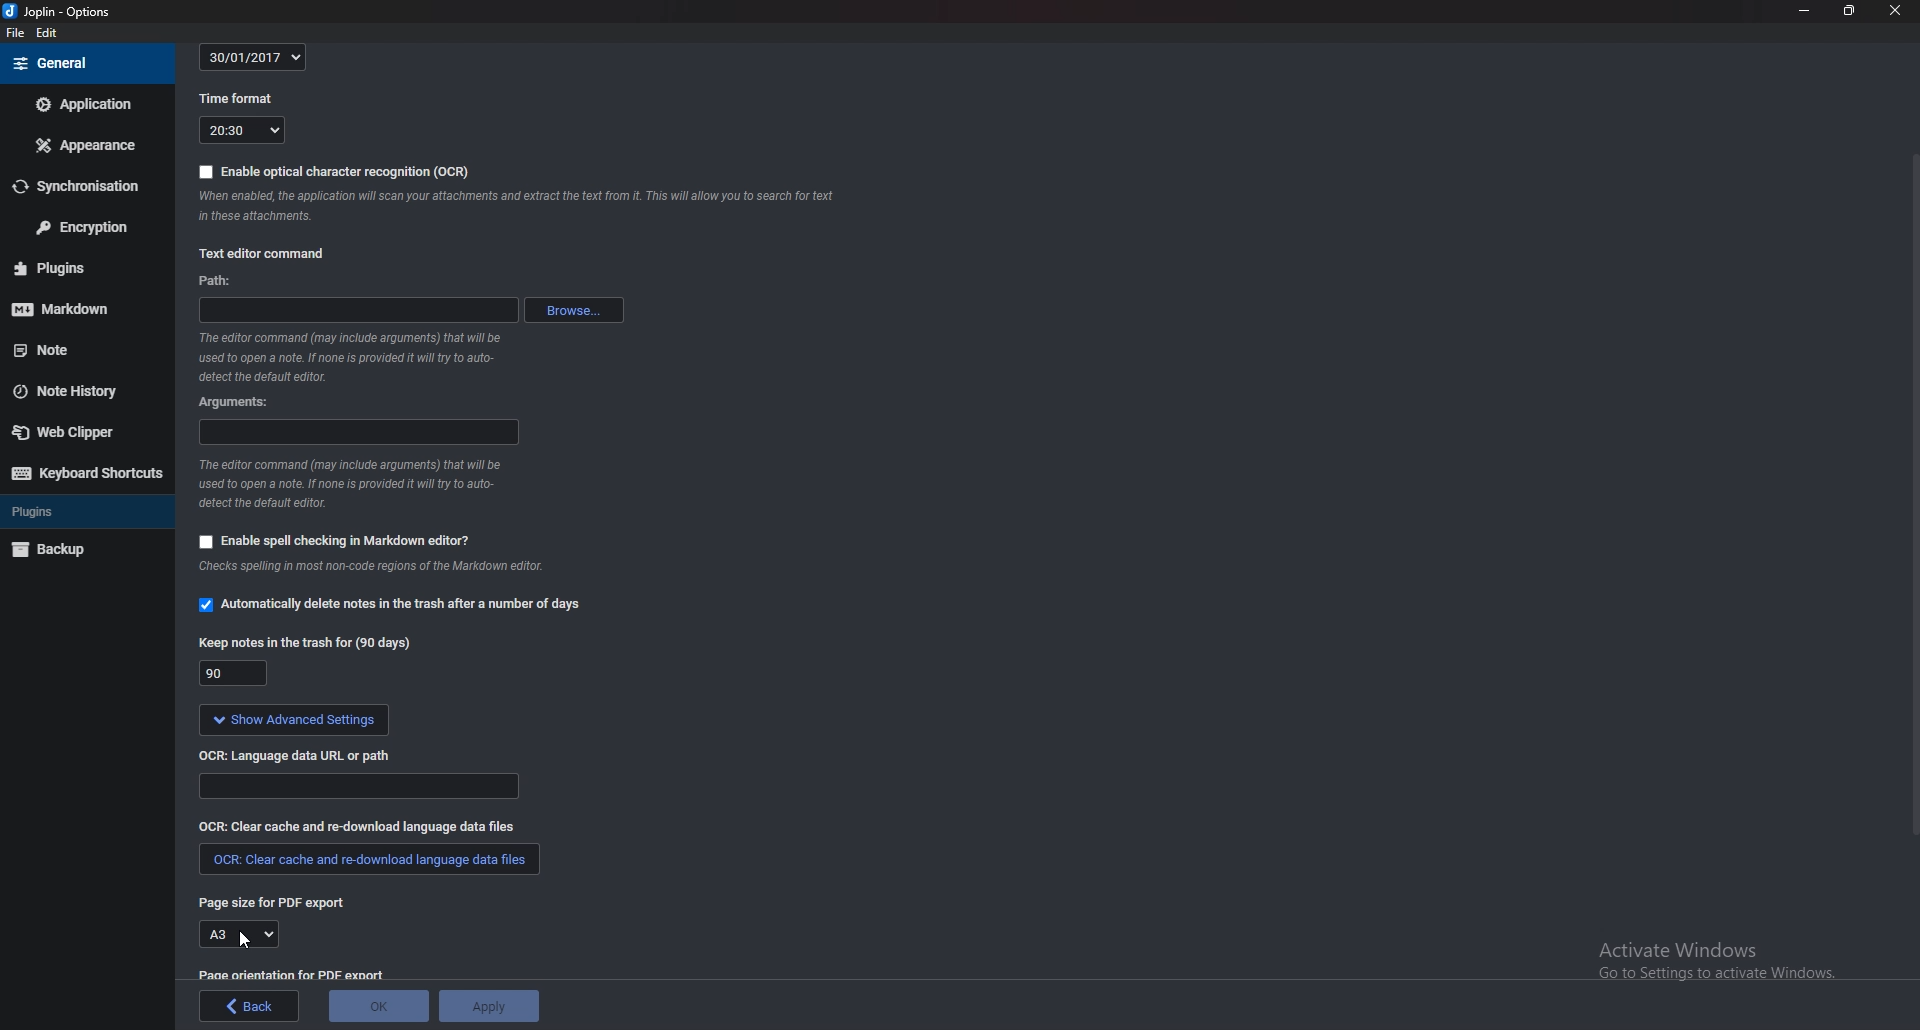 The width and height of the screenshot is (1920, 1030). Describe the element at coordinates (361, 787) in the screenshot. I see `Language data` at that location.